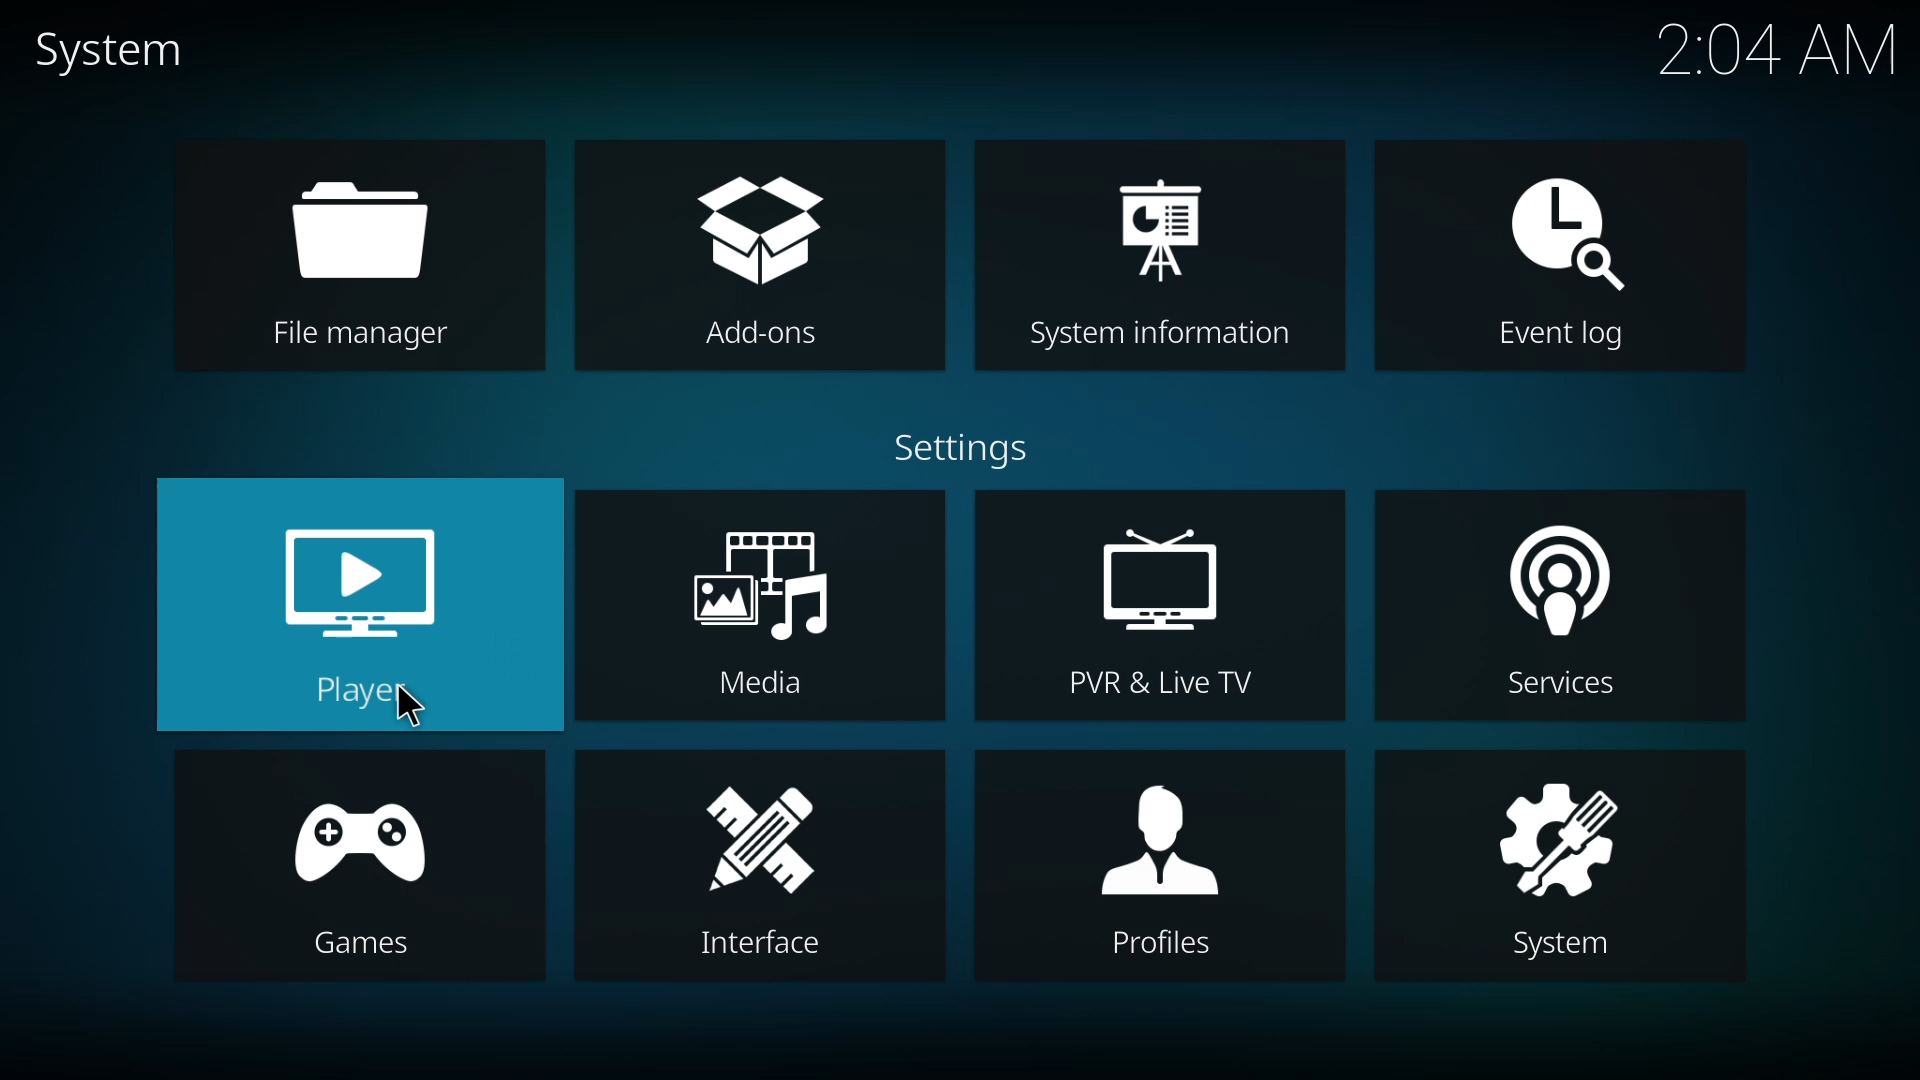  Describe the element at coordinates (760, 865) in the screenshot. I see `interface` at that location.